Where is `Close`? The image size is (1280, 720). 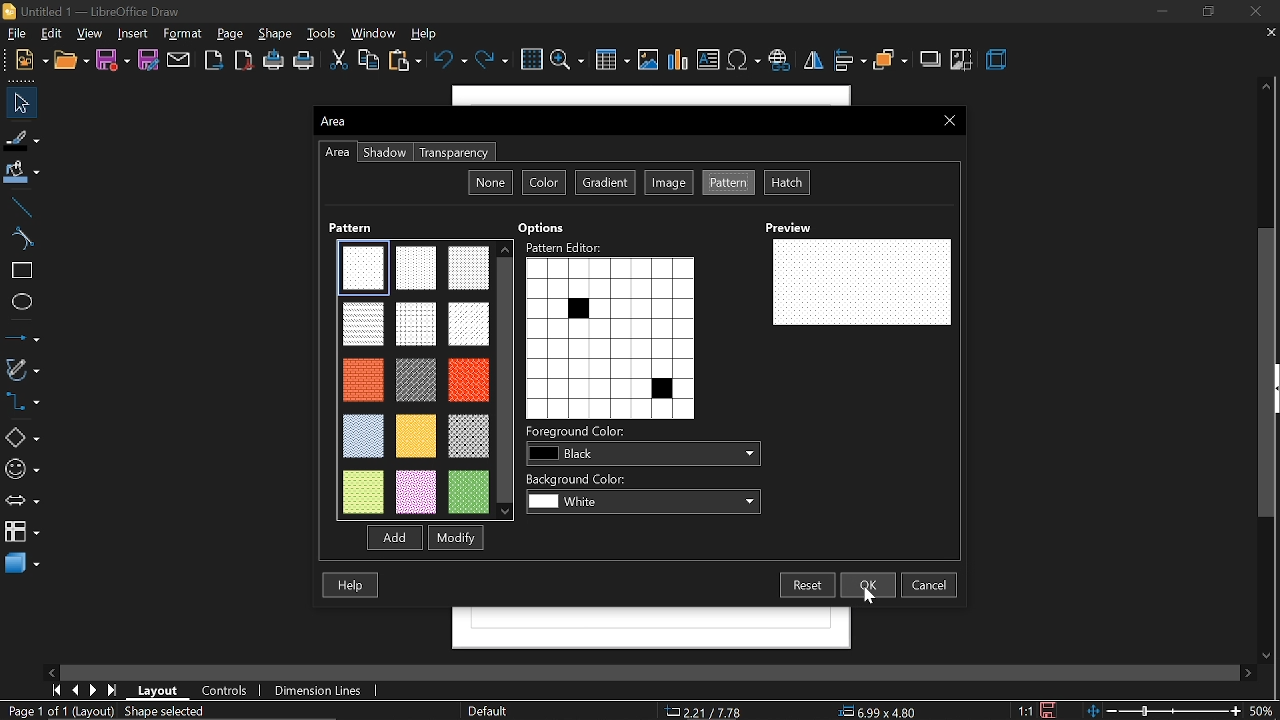
Close is located at coordinates (1255, 9).